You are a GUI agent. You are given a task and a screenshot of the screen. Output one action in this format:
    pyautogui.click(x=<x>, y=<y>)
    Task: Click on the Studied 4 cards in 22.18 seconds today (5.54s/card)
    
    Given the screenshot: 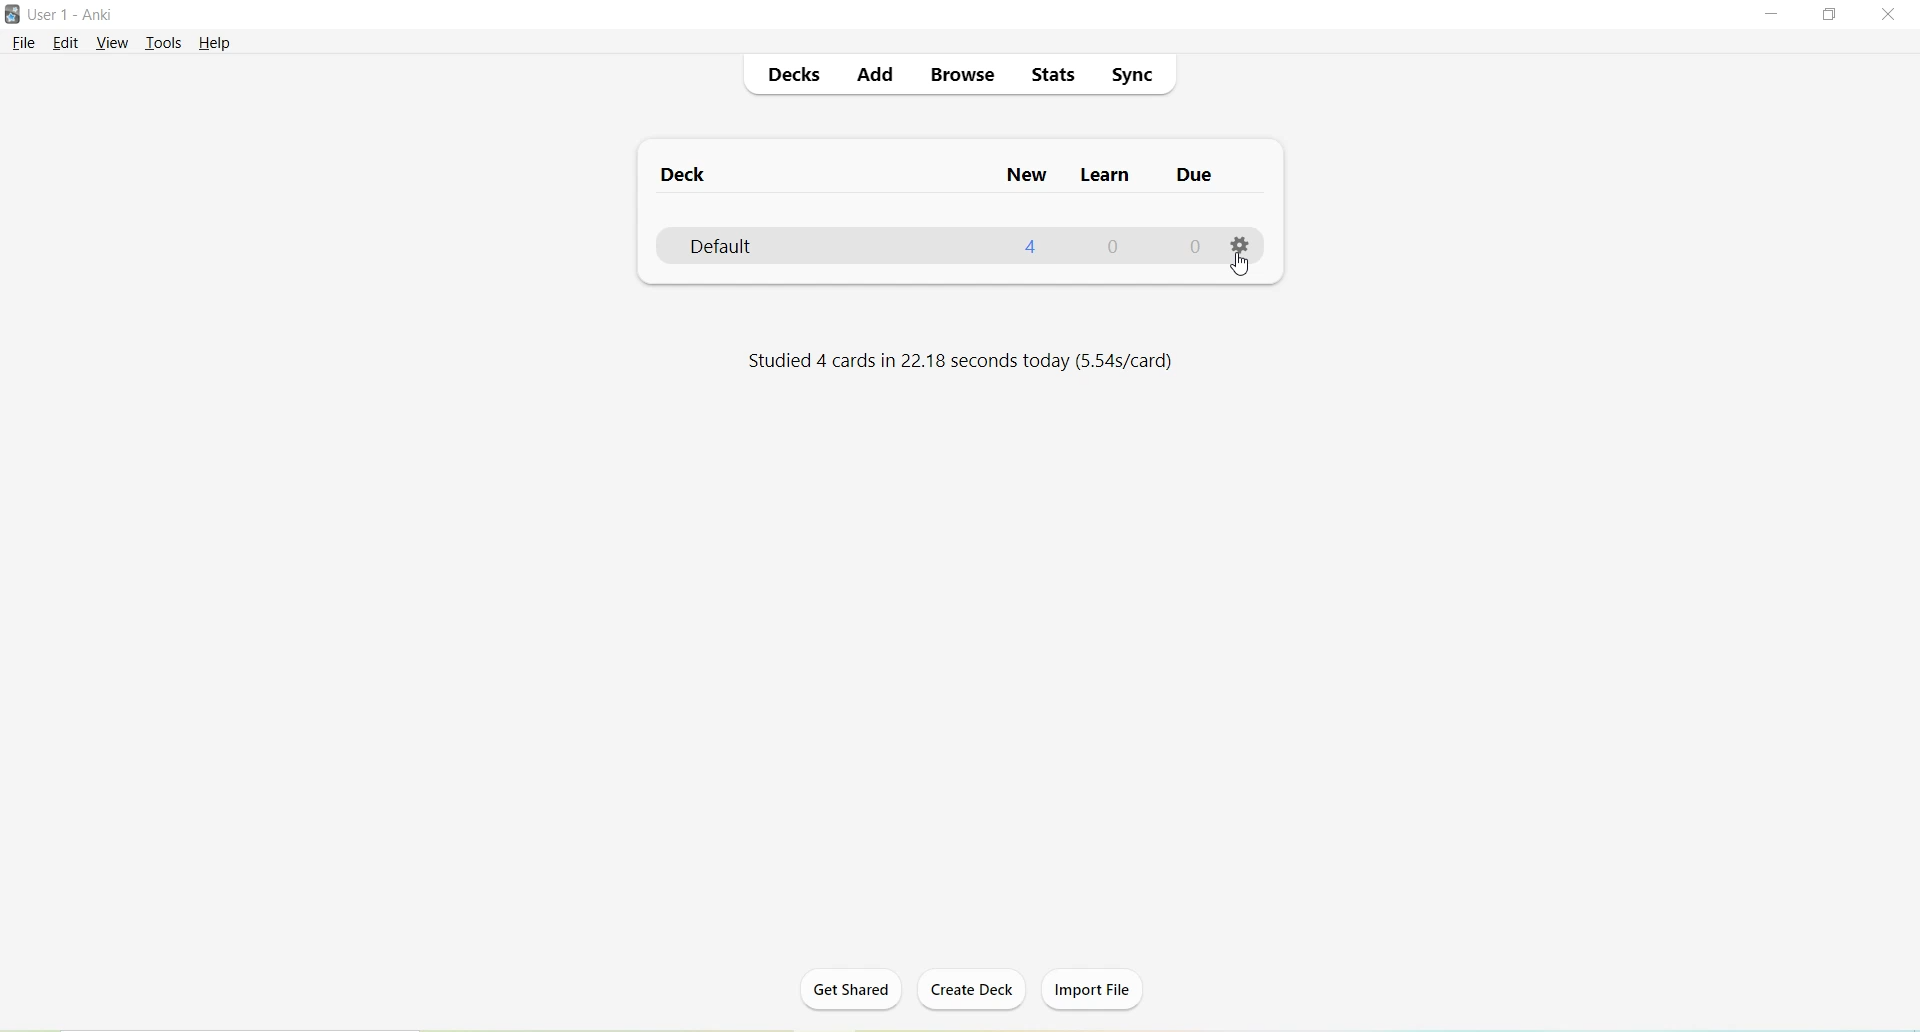 What is the action you would take?
    pyautogui.click(x=966, y=361)
    